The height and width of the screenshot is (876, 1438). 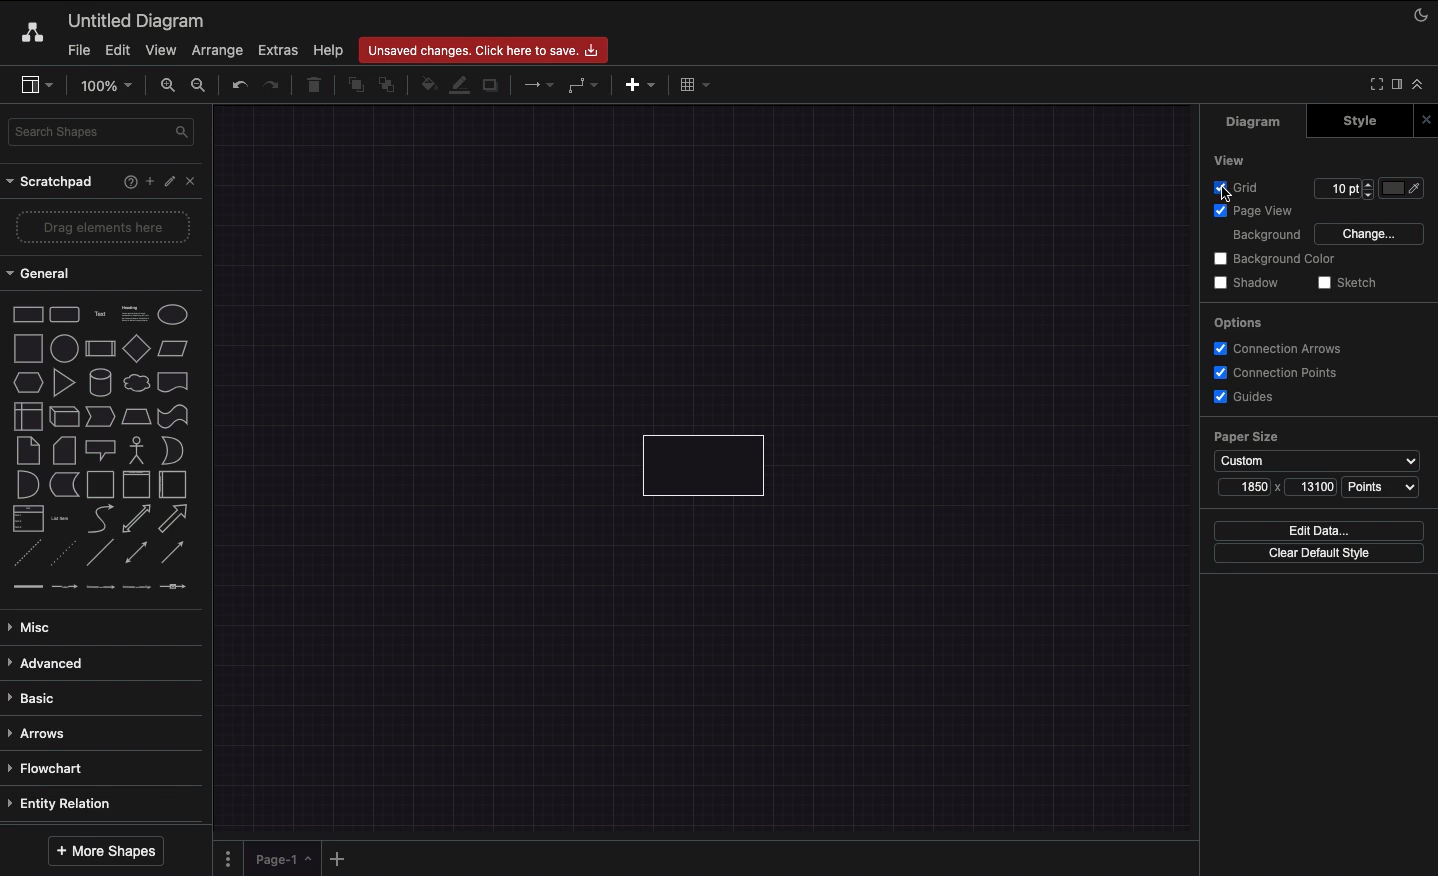 I want to click on Pages, so click(x=226, y=859).